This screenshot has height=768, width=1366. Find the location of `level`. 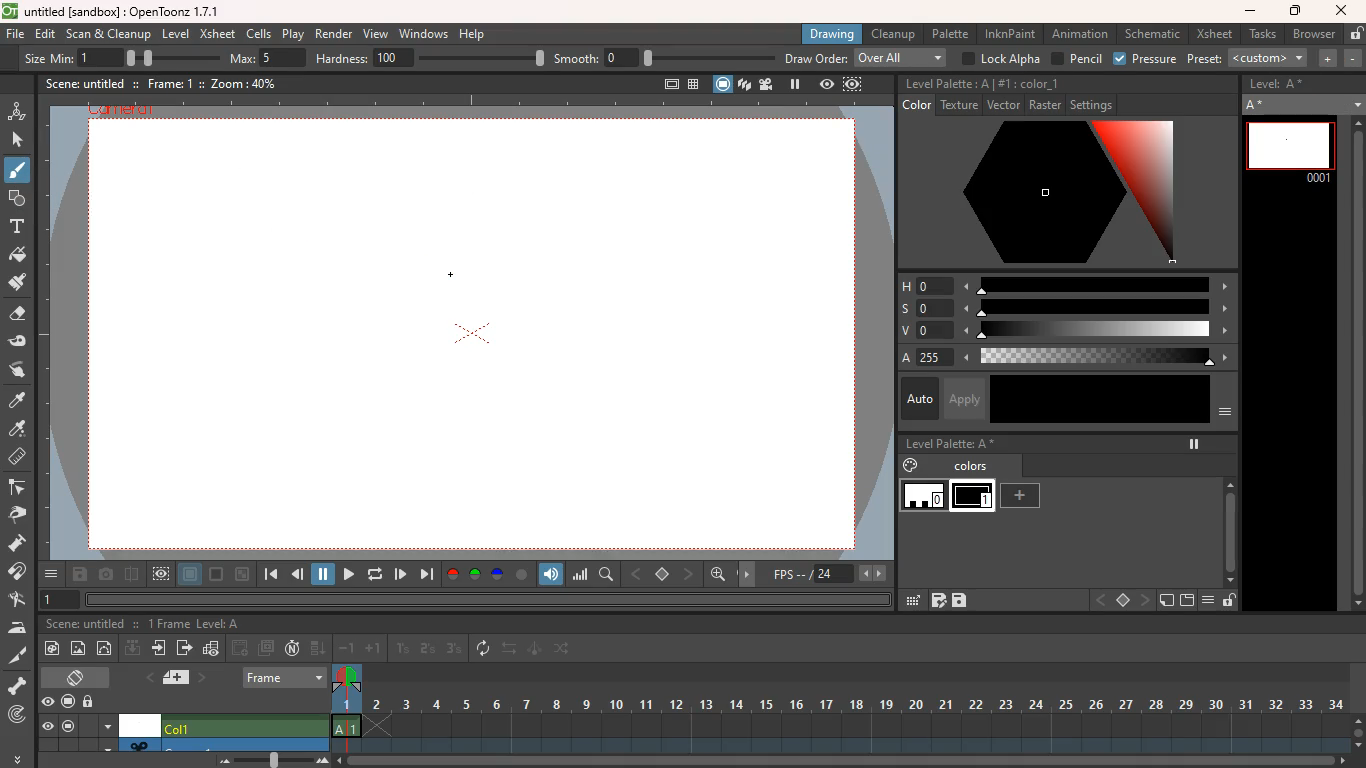

level is located at coordinates (924, 498).